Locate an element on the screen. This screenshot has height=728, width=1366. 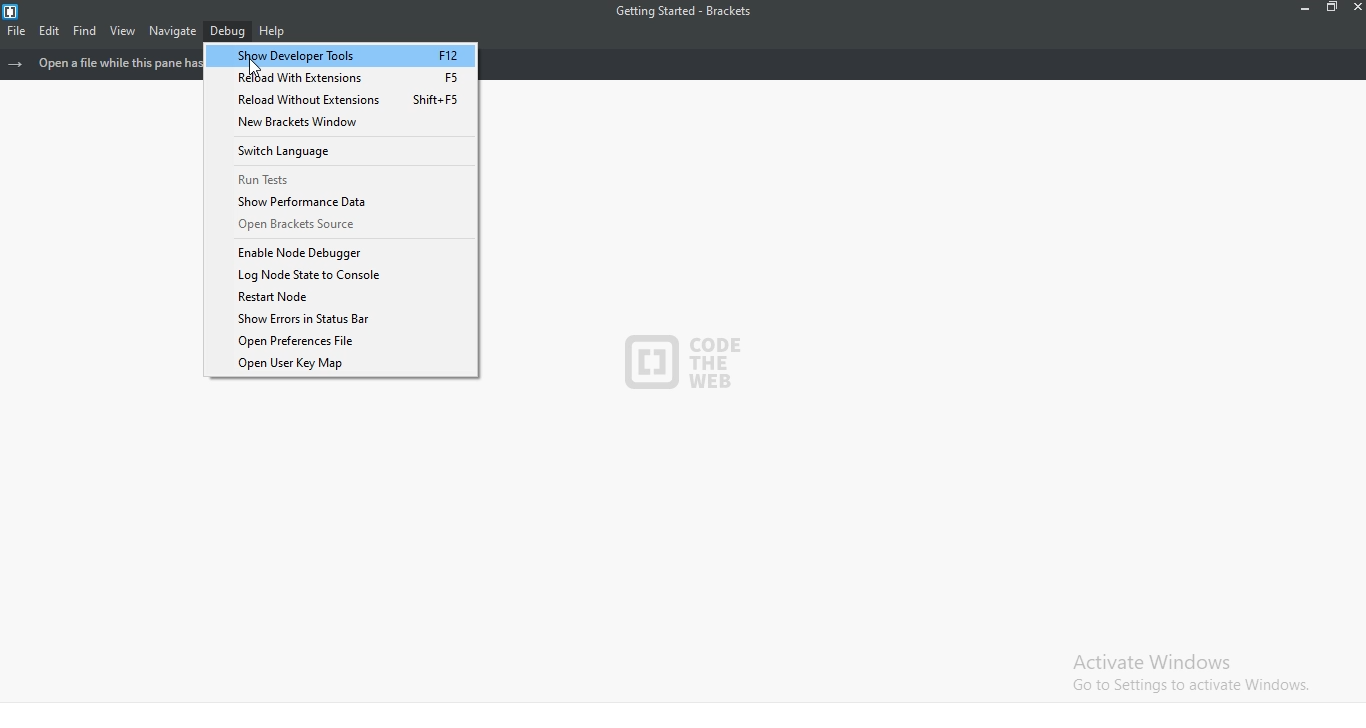
restore is located at coordinates (1331, 10).